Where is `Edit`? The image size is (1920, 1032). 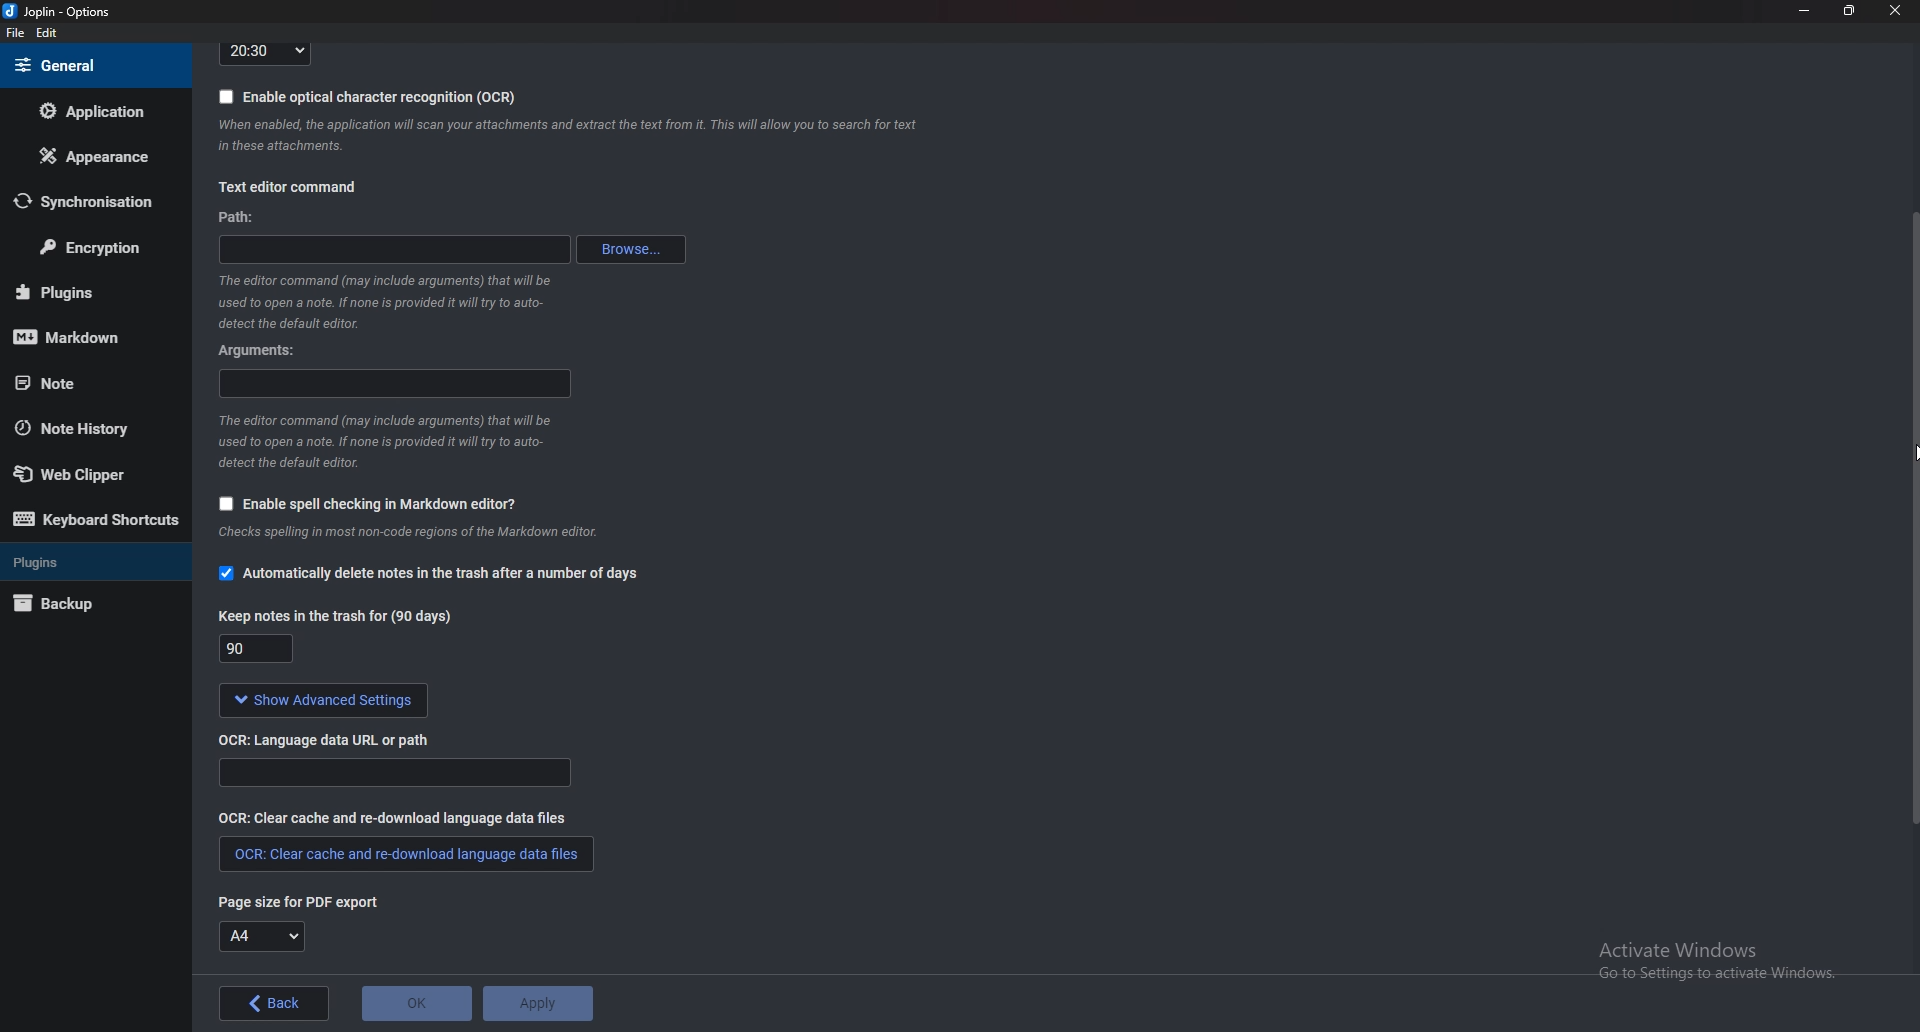
Edit is located at coordinates (46, 34).